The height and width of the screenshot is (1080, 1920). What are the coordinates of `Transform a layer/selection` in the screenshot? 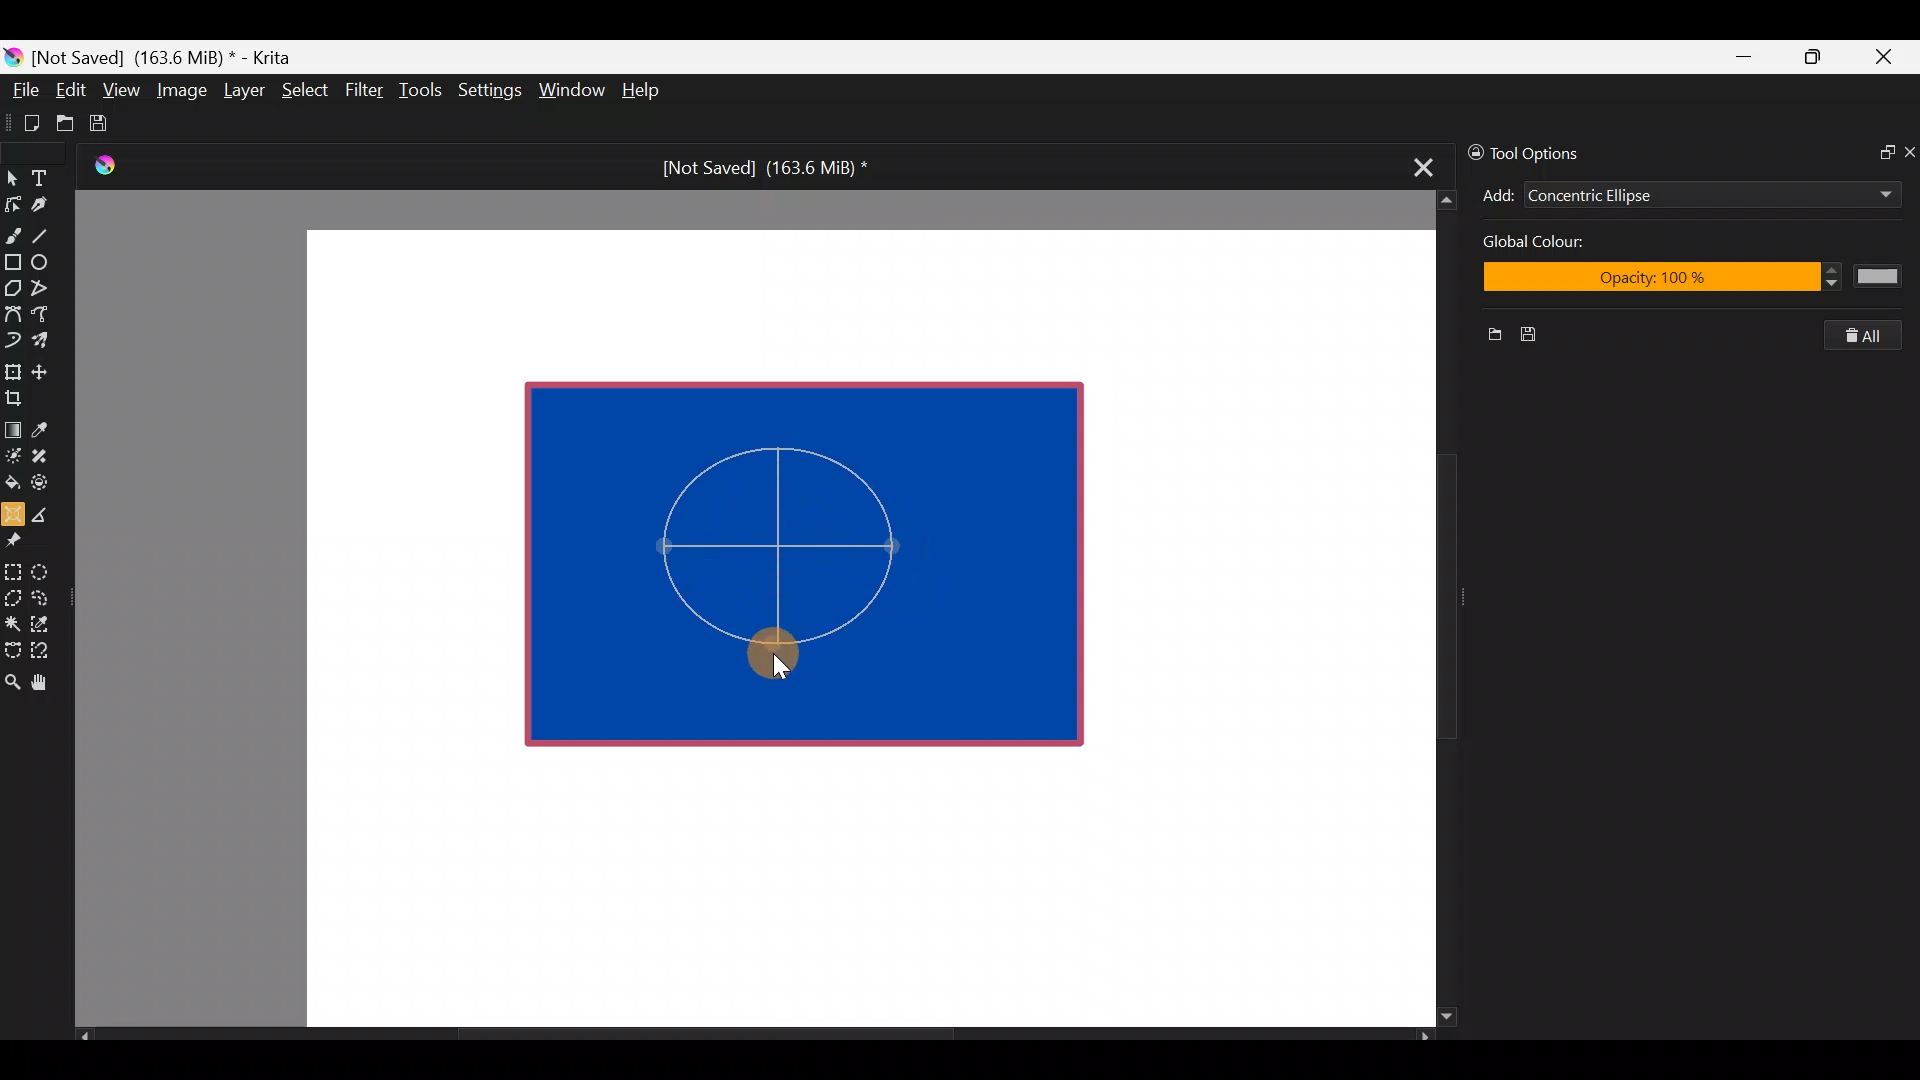 It's located at (12, 368).